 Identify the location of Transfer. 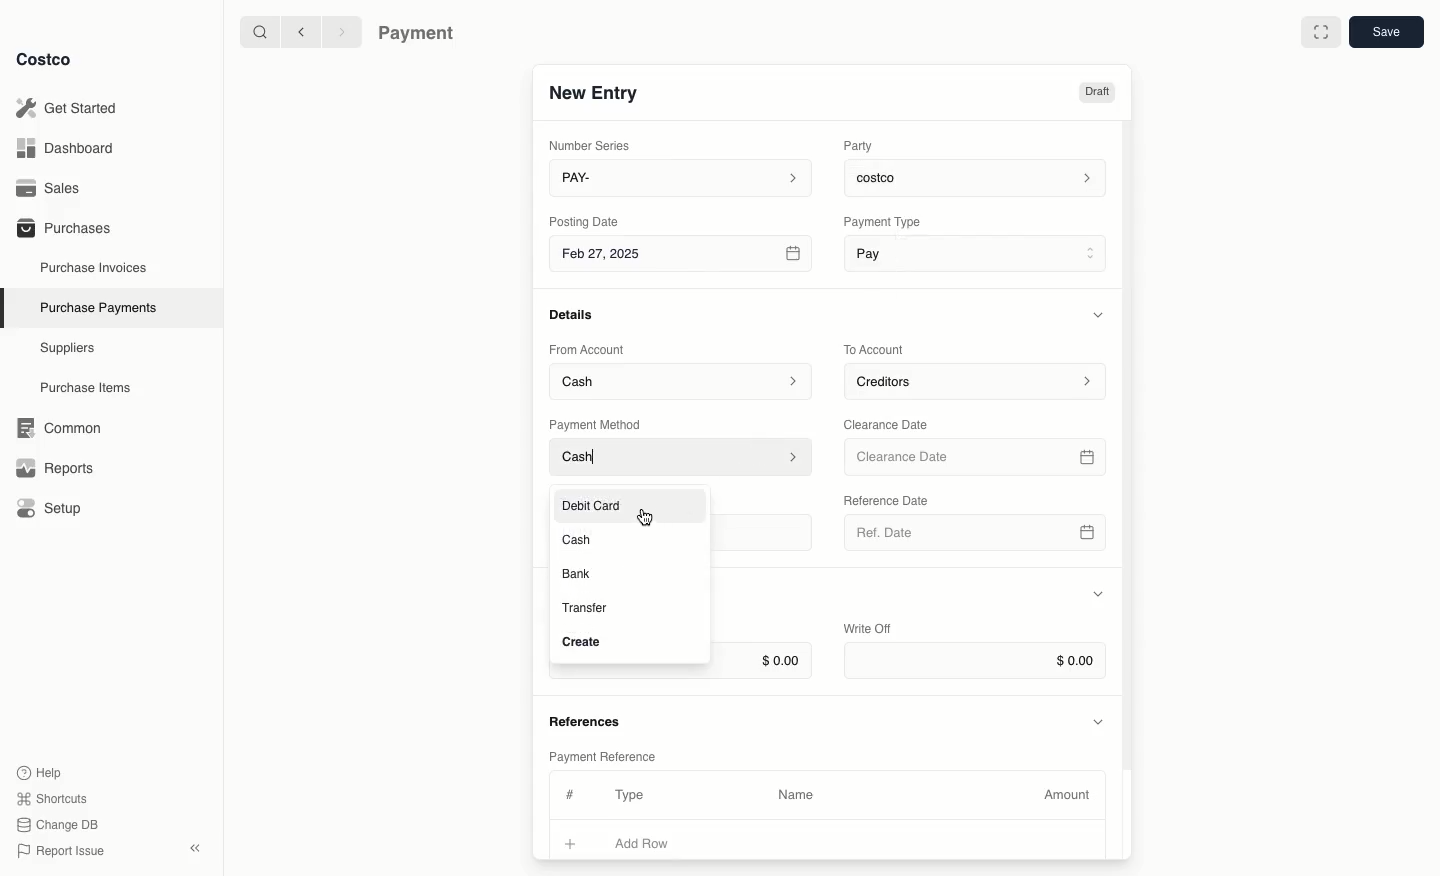
(584, 609).